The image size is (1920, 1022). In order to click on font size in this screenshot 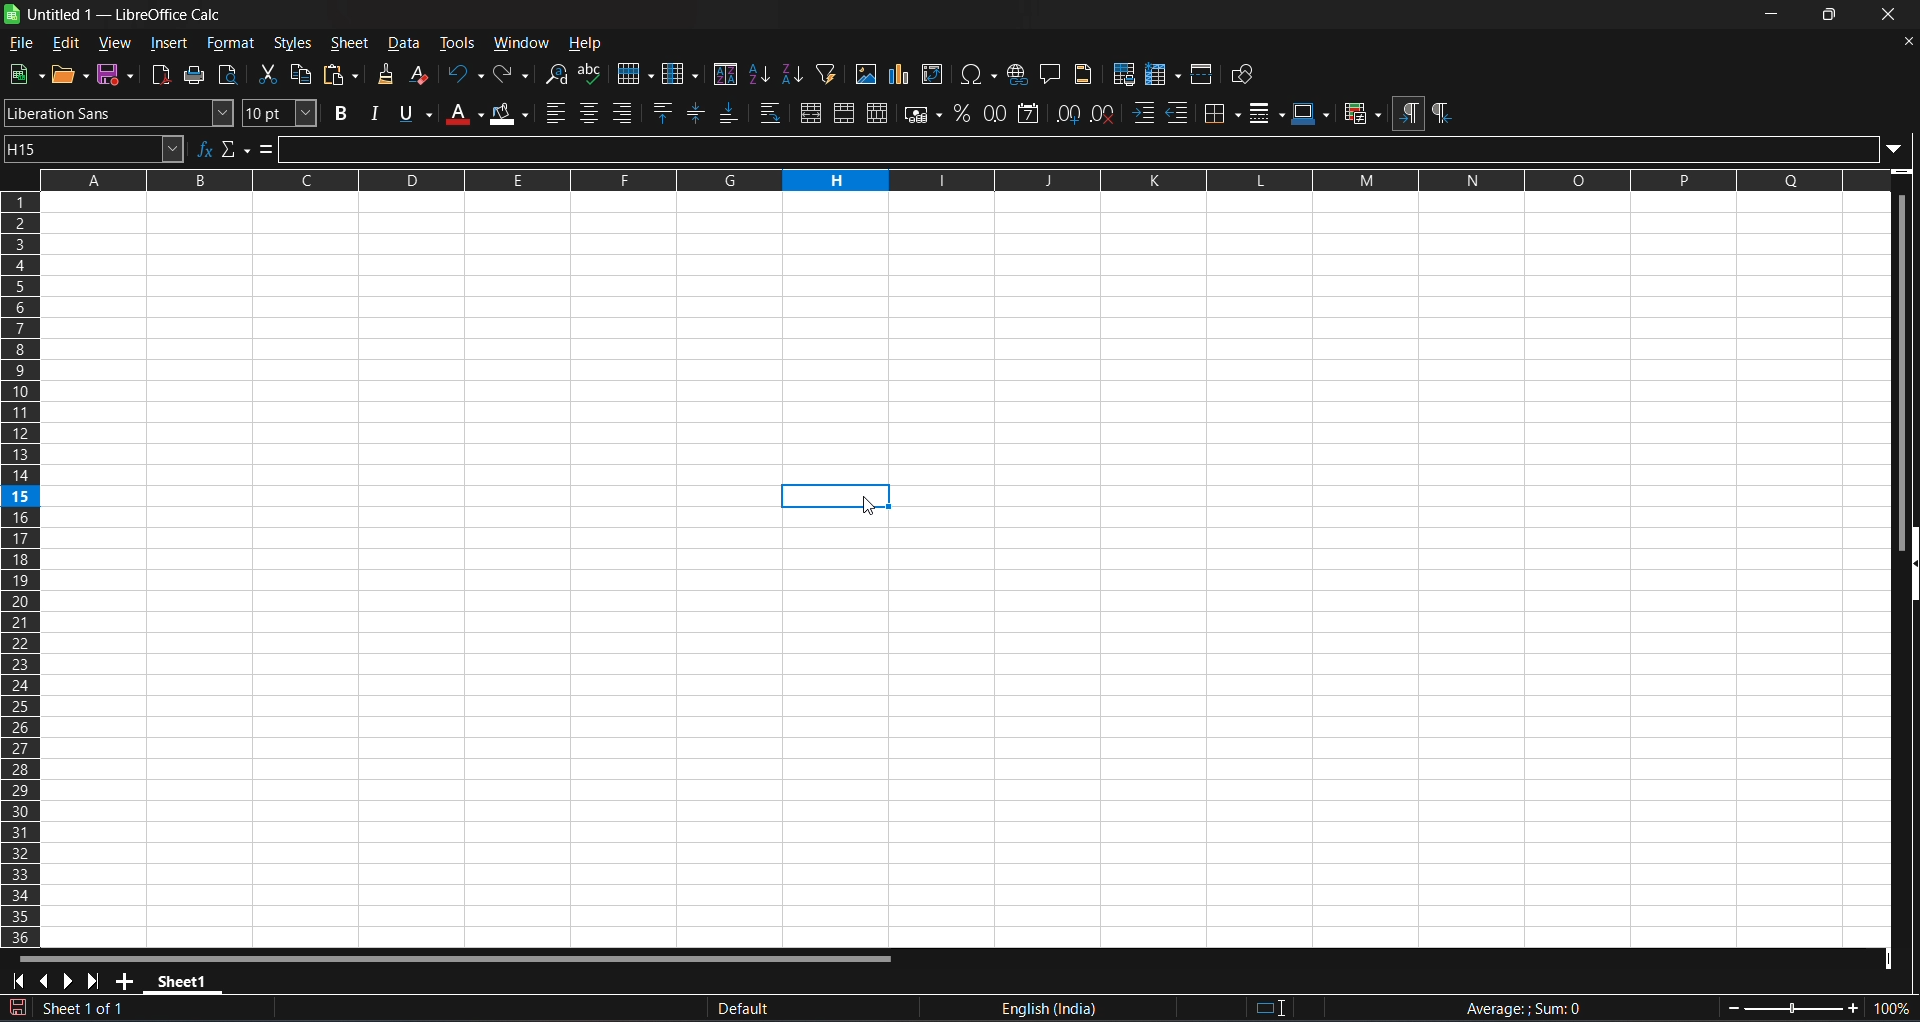, I will do `click(281, 113)`.